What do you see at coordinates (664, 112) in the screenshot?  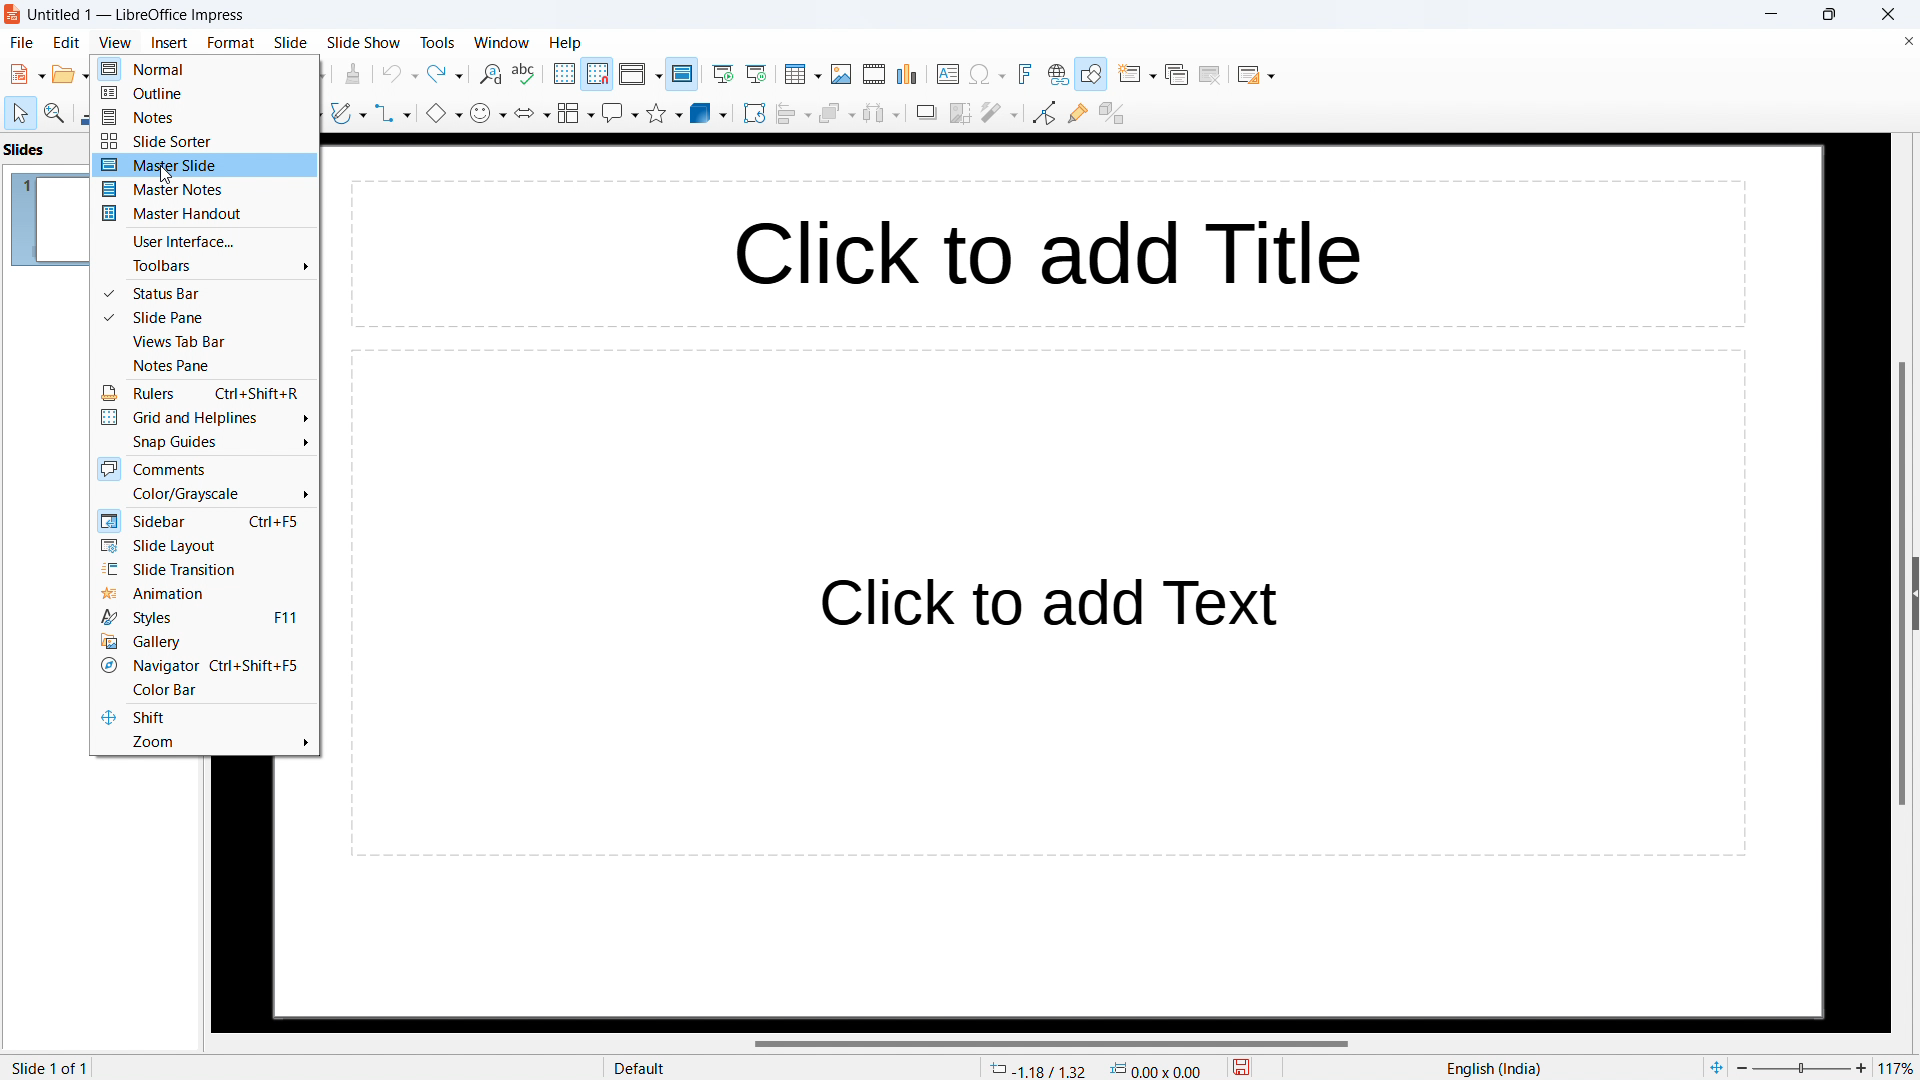 I see `stars and banners` at bounding box center [664, 112].